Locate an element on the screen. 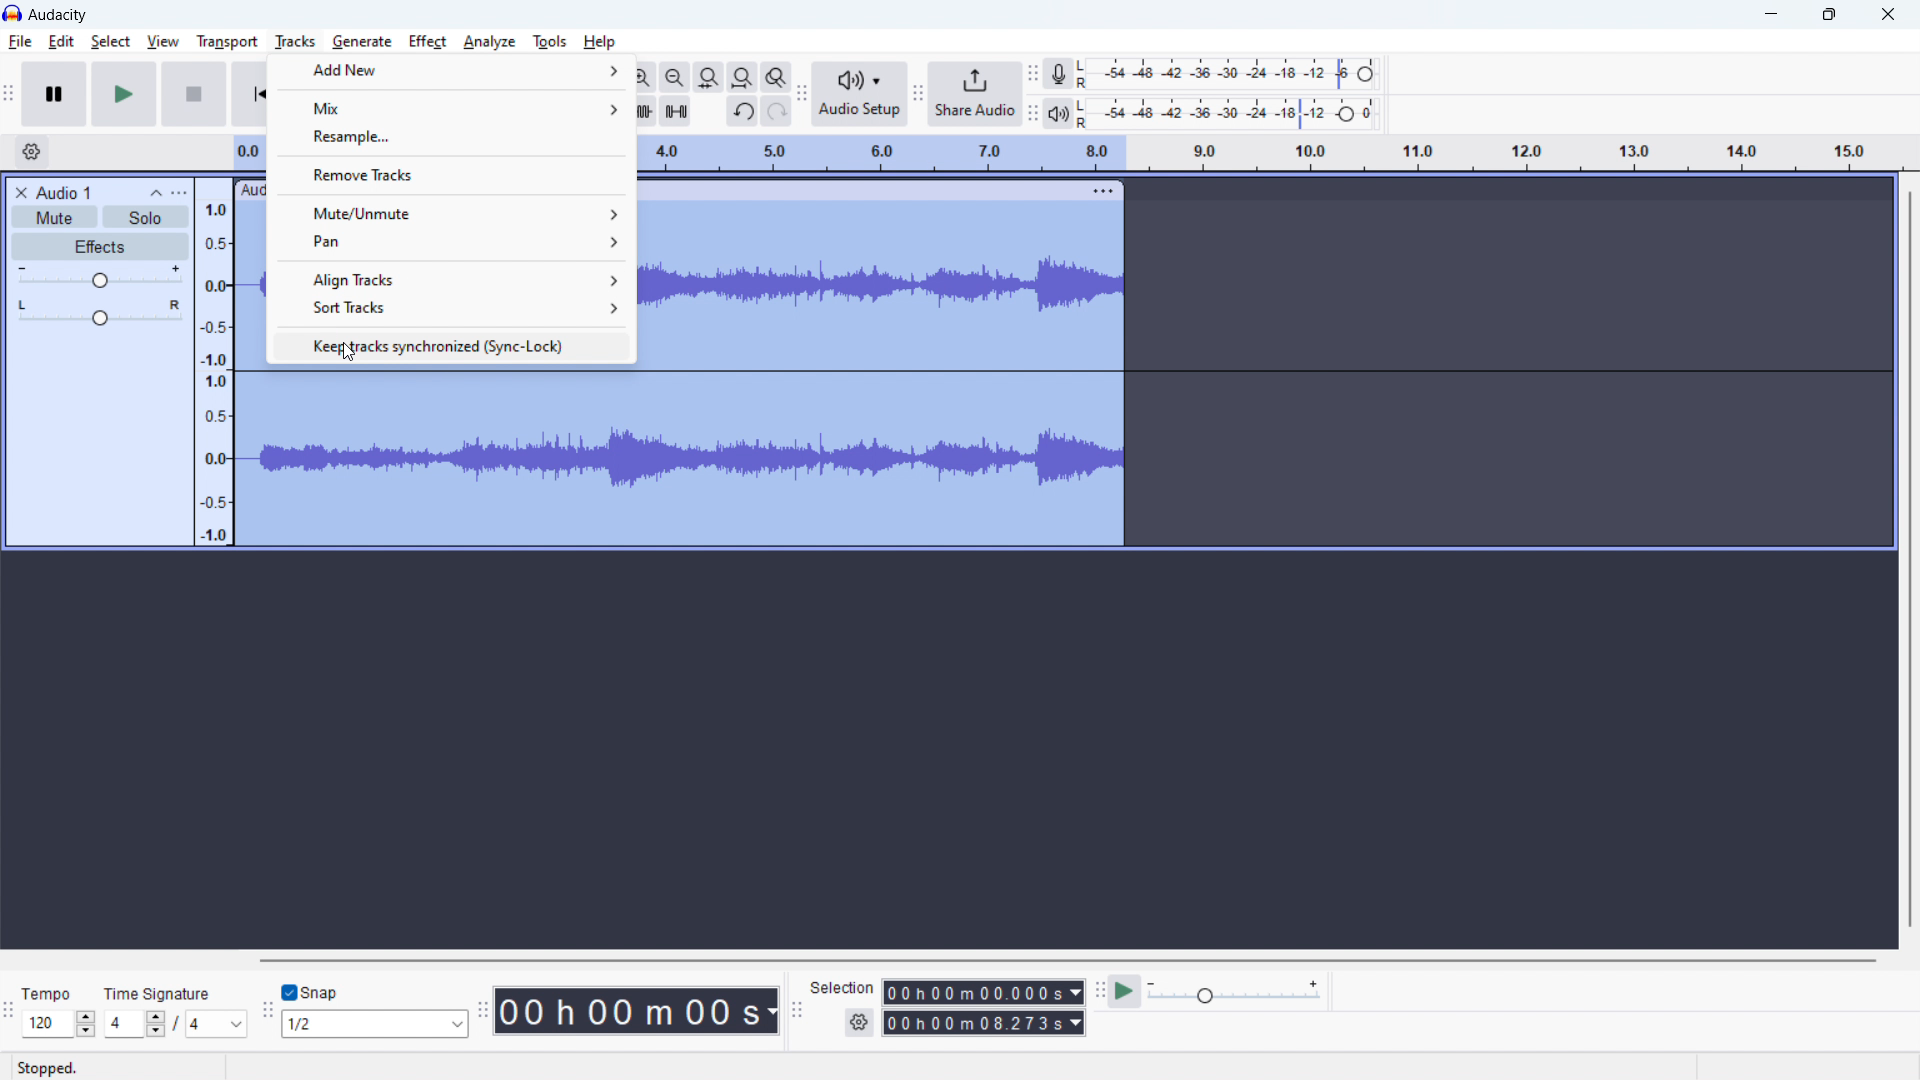 The height and width of the screenshot is (1080, 1920). selection toolbar is located at coordinates (797, 1008).